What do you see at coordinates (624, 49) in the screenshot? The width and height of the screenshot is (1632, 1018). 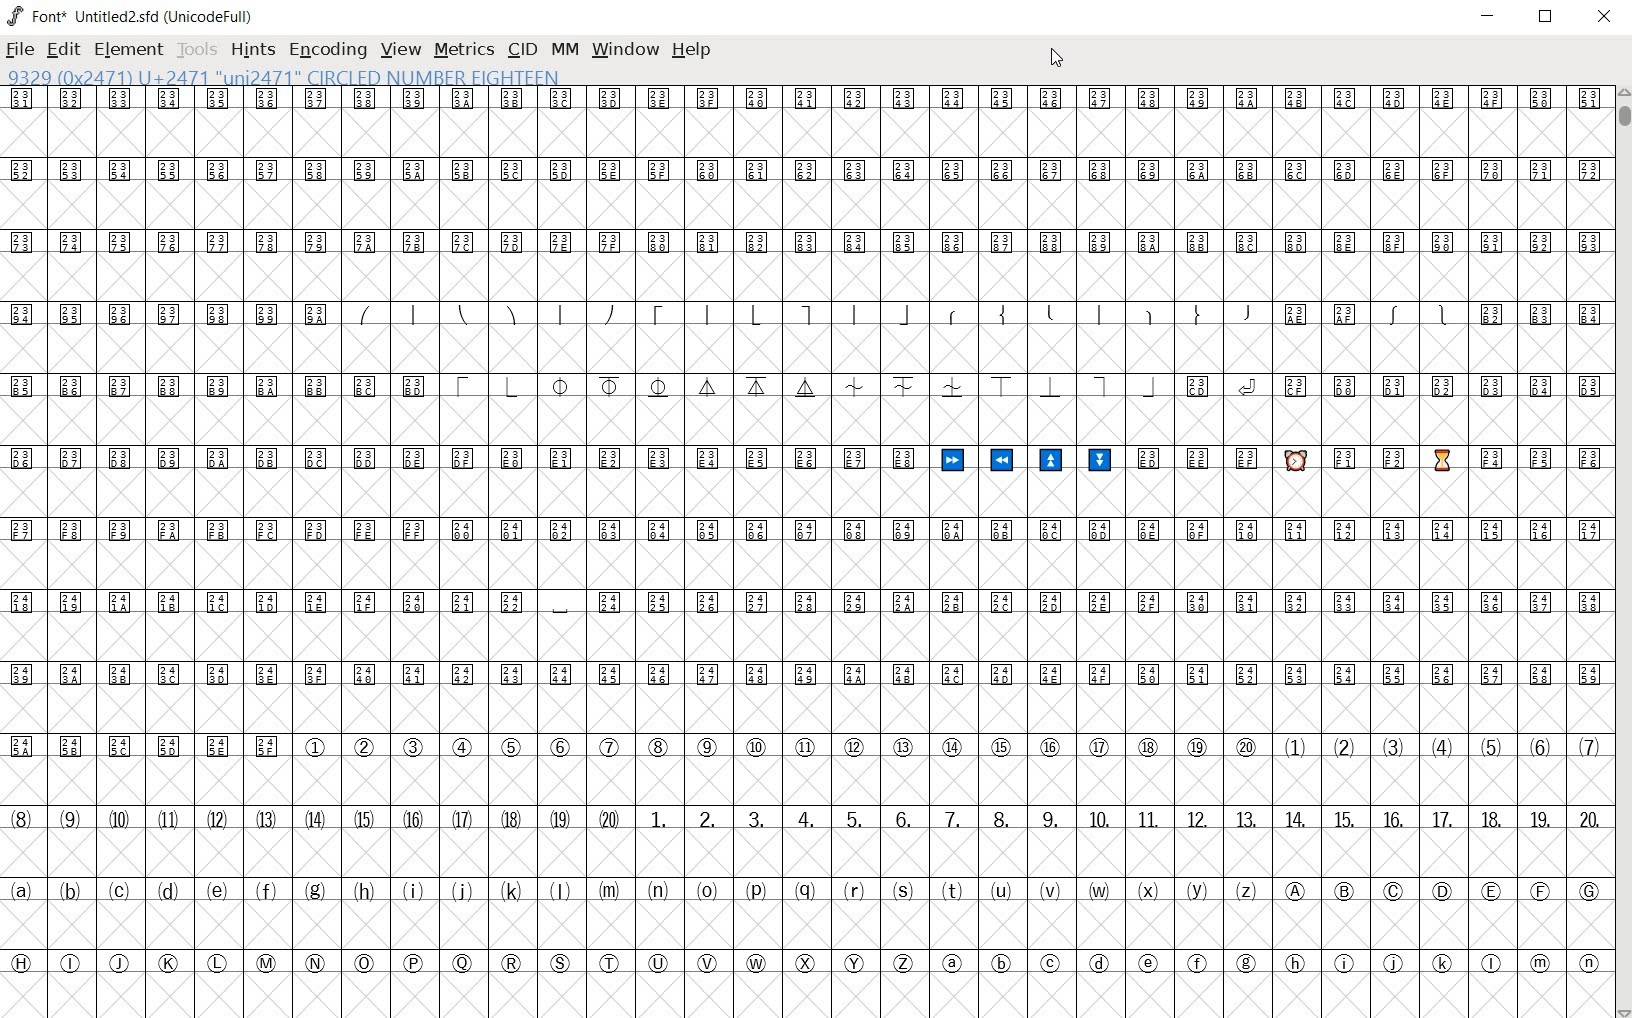 I see `window` at bounding box center [624, 49].